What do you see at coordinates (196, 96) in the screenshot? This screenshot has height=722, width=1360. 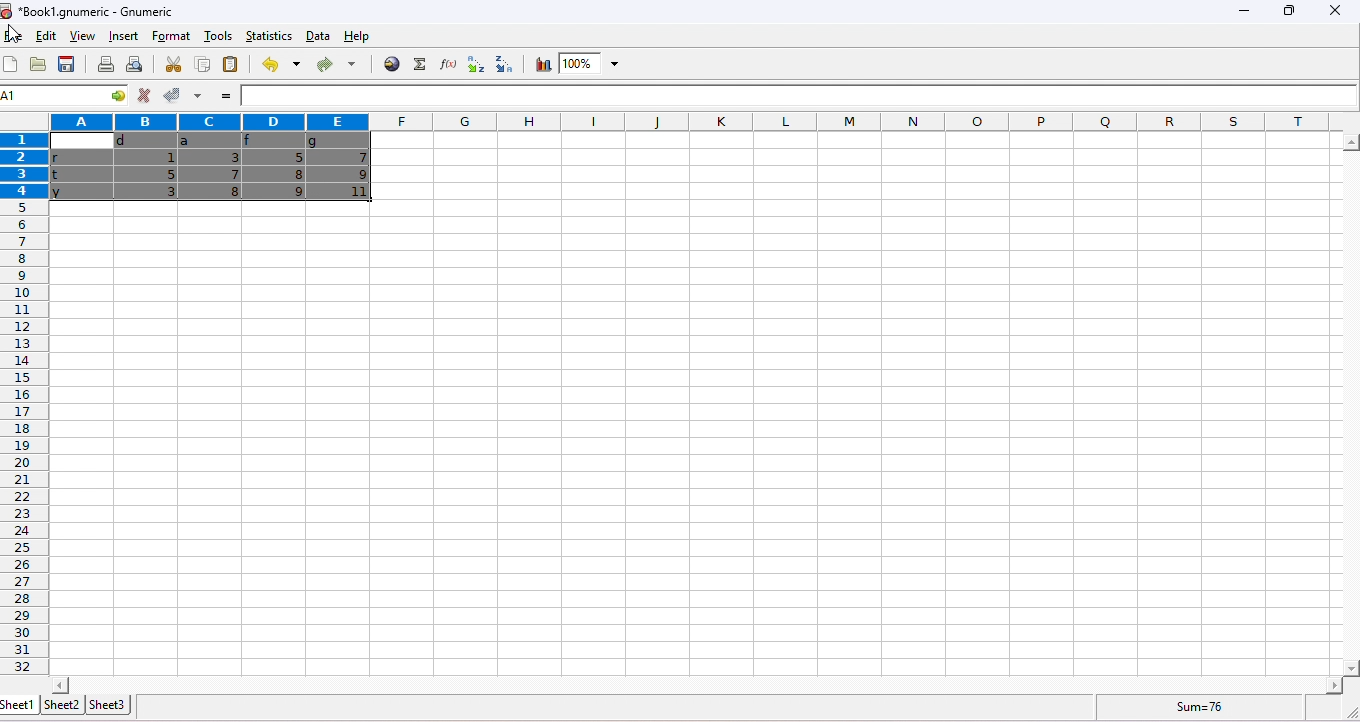 I see `accept multiple changes` at bounding box center [196, 96].